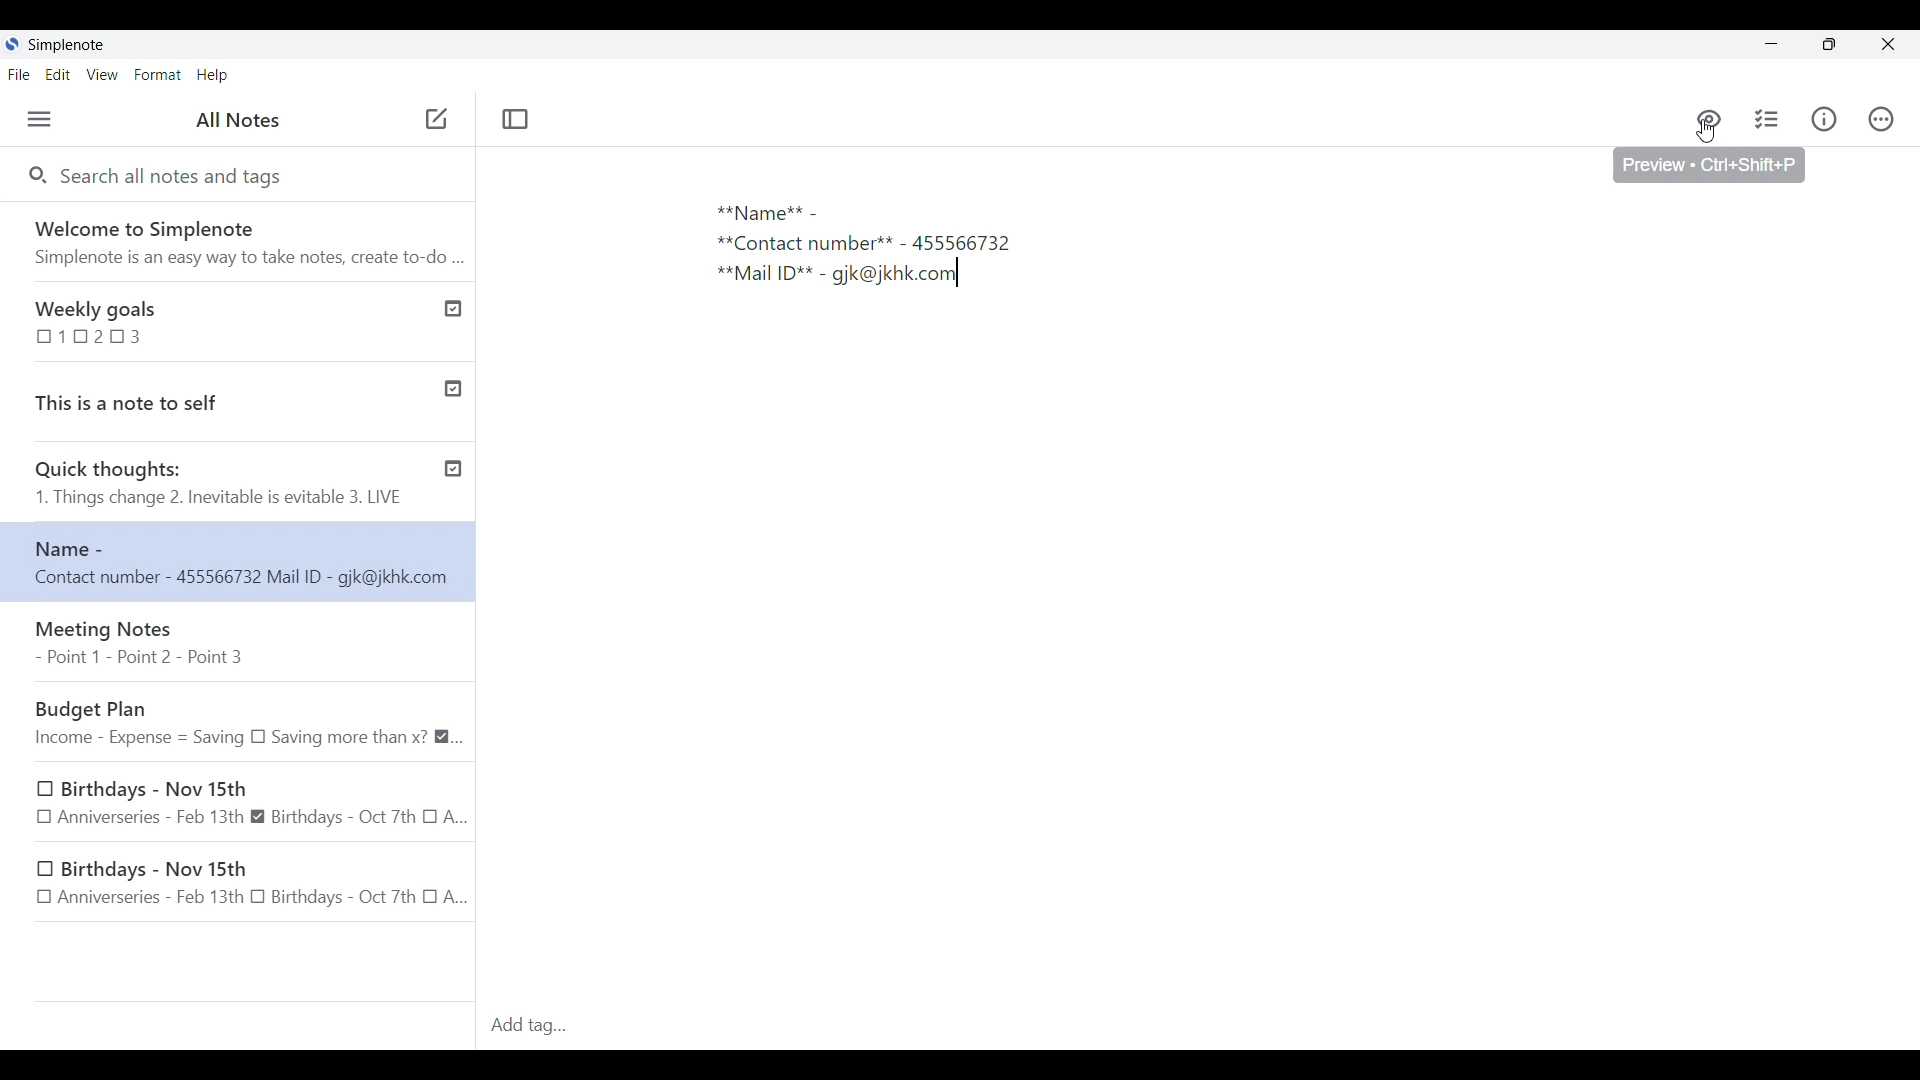 Image resolution: width=1920 pixels, height=1080 pixels. I want to click on Close interface, so click(1887, 44).